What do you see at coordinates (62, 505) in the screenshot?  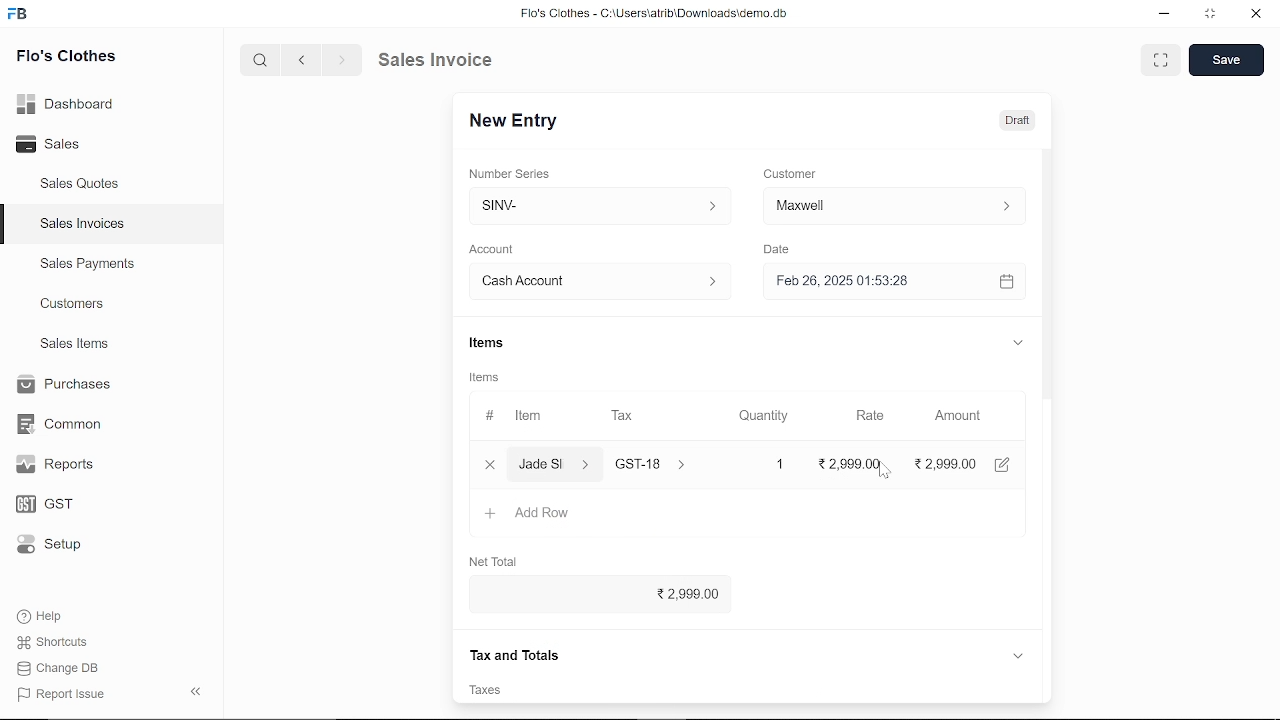 I see `GST` at bounding box center [62, 505].